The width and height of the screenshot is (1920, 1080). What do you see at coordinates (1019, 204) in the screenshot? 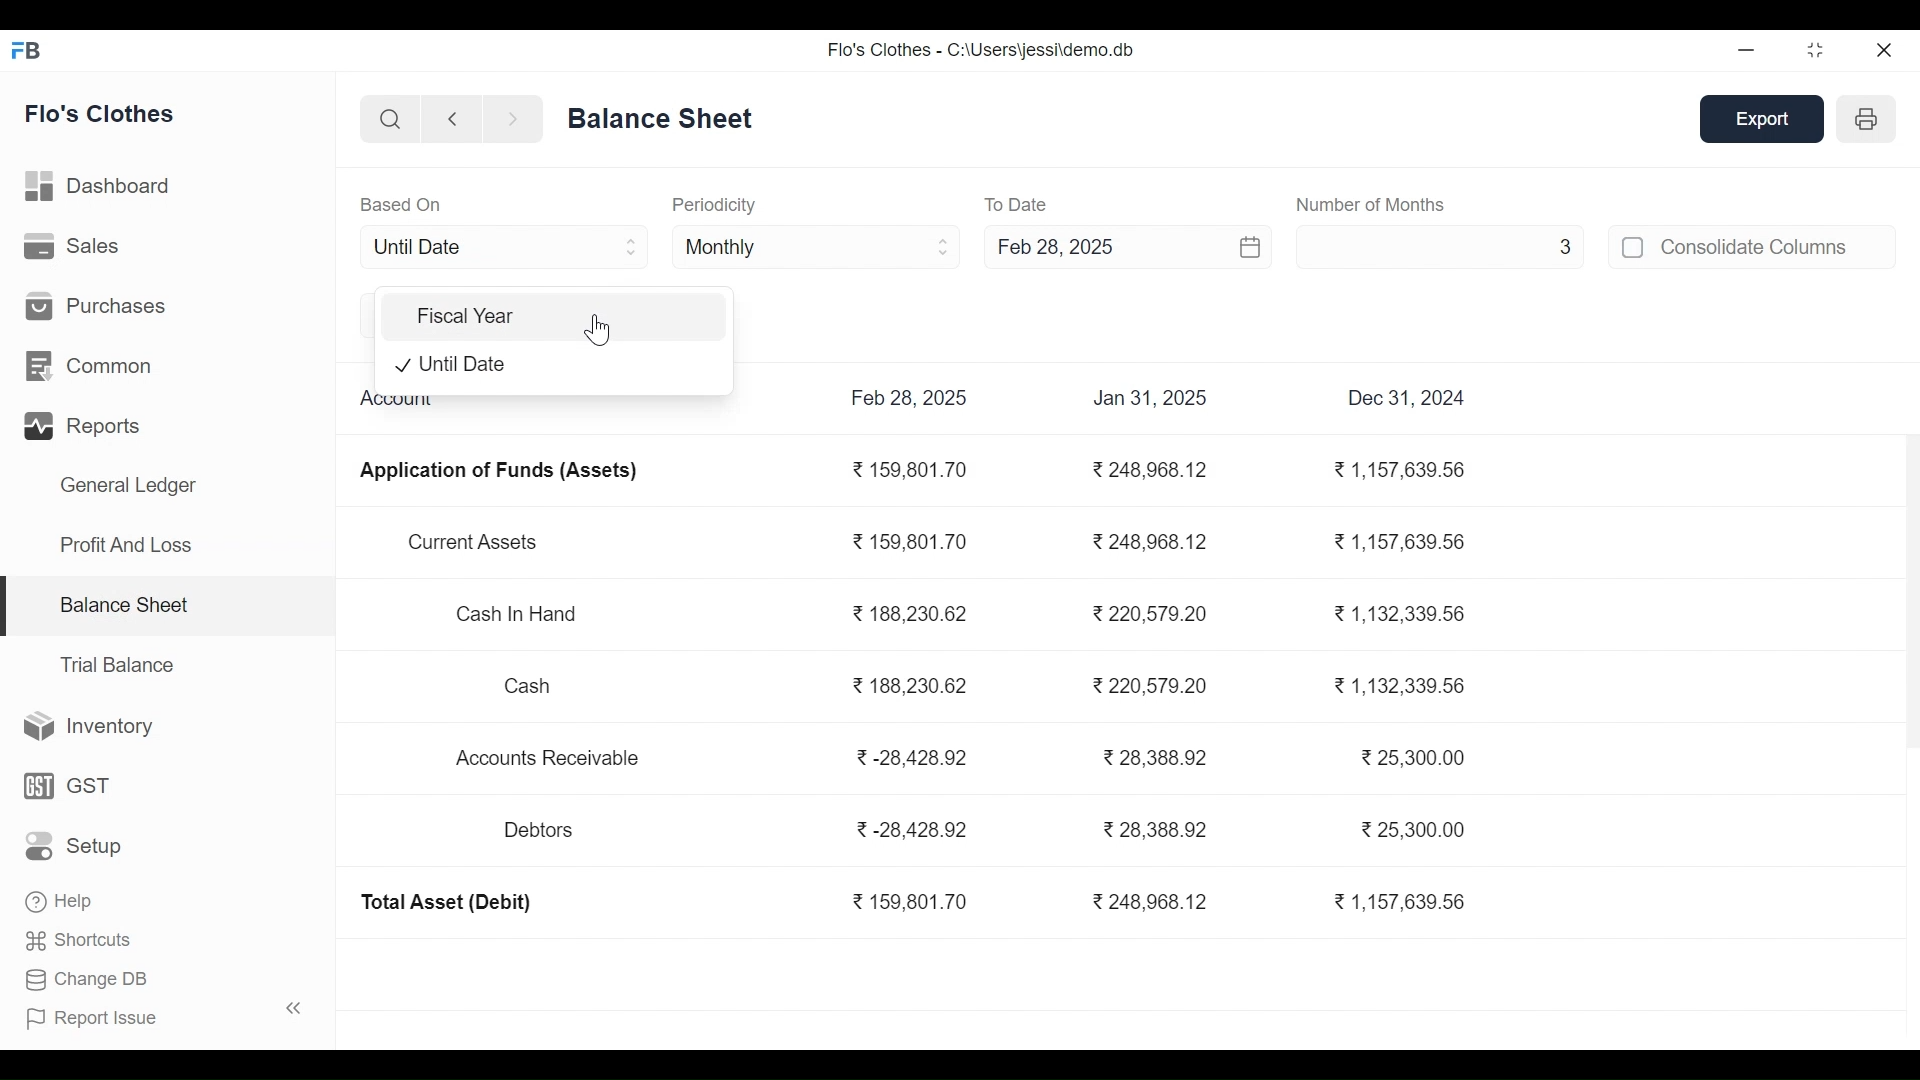
I see `To Date` at bounding box center [1019, 204].